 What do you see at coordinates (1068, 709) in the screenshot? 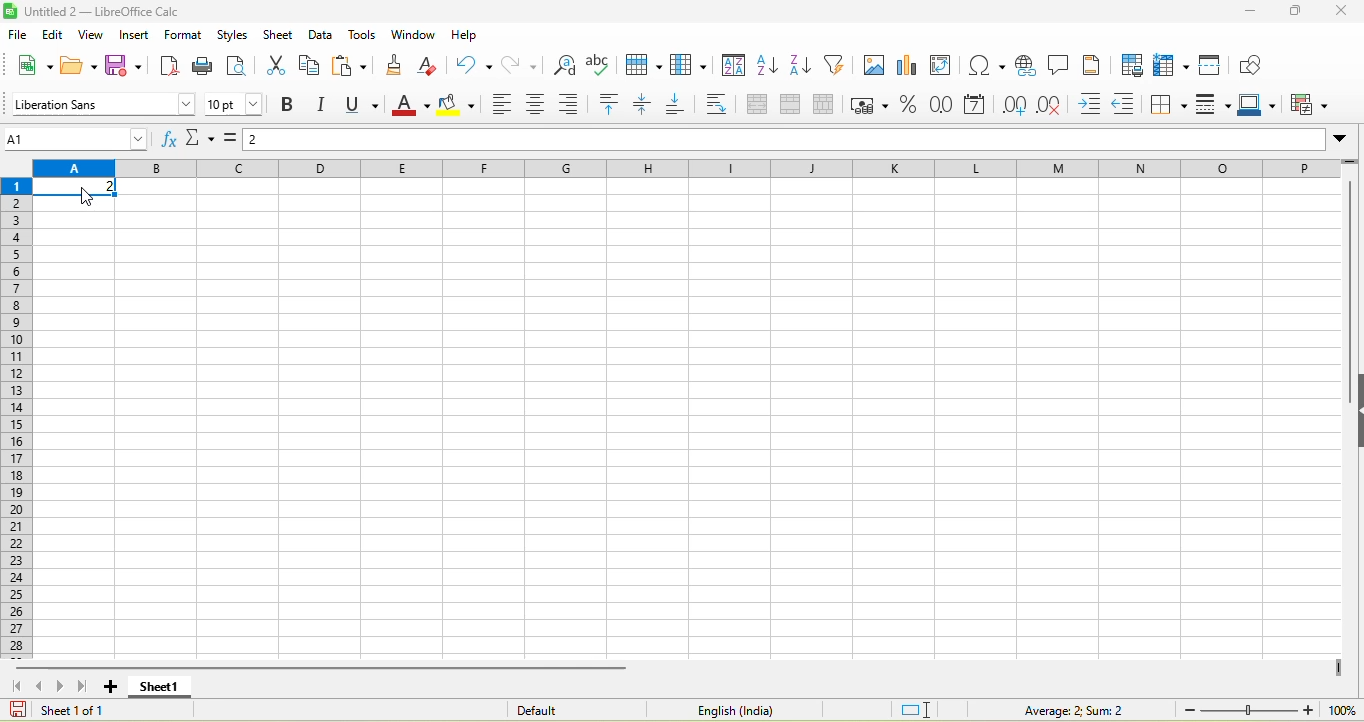
I see `formula` at bounding box center [1068, 709].